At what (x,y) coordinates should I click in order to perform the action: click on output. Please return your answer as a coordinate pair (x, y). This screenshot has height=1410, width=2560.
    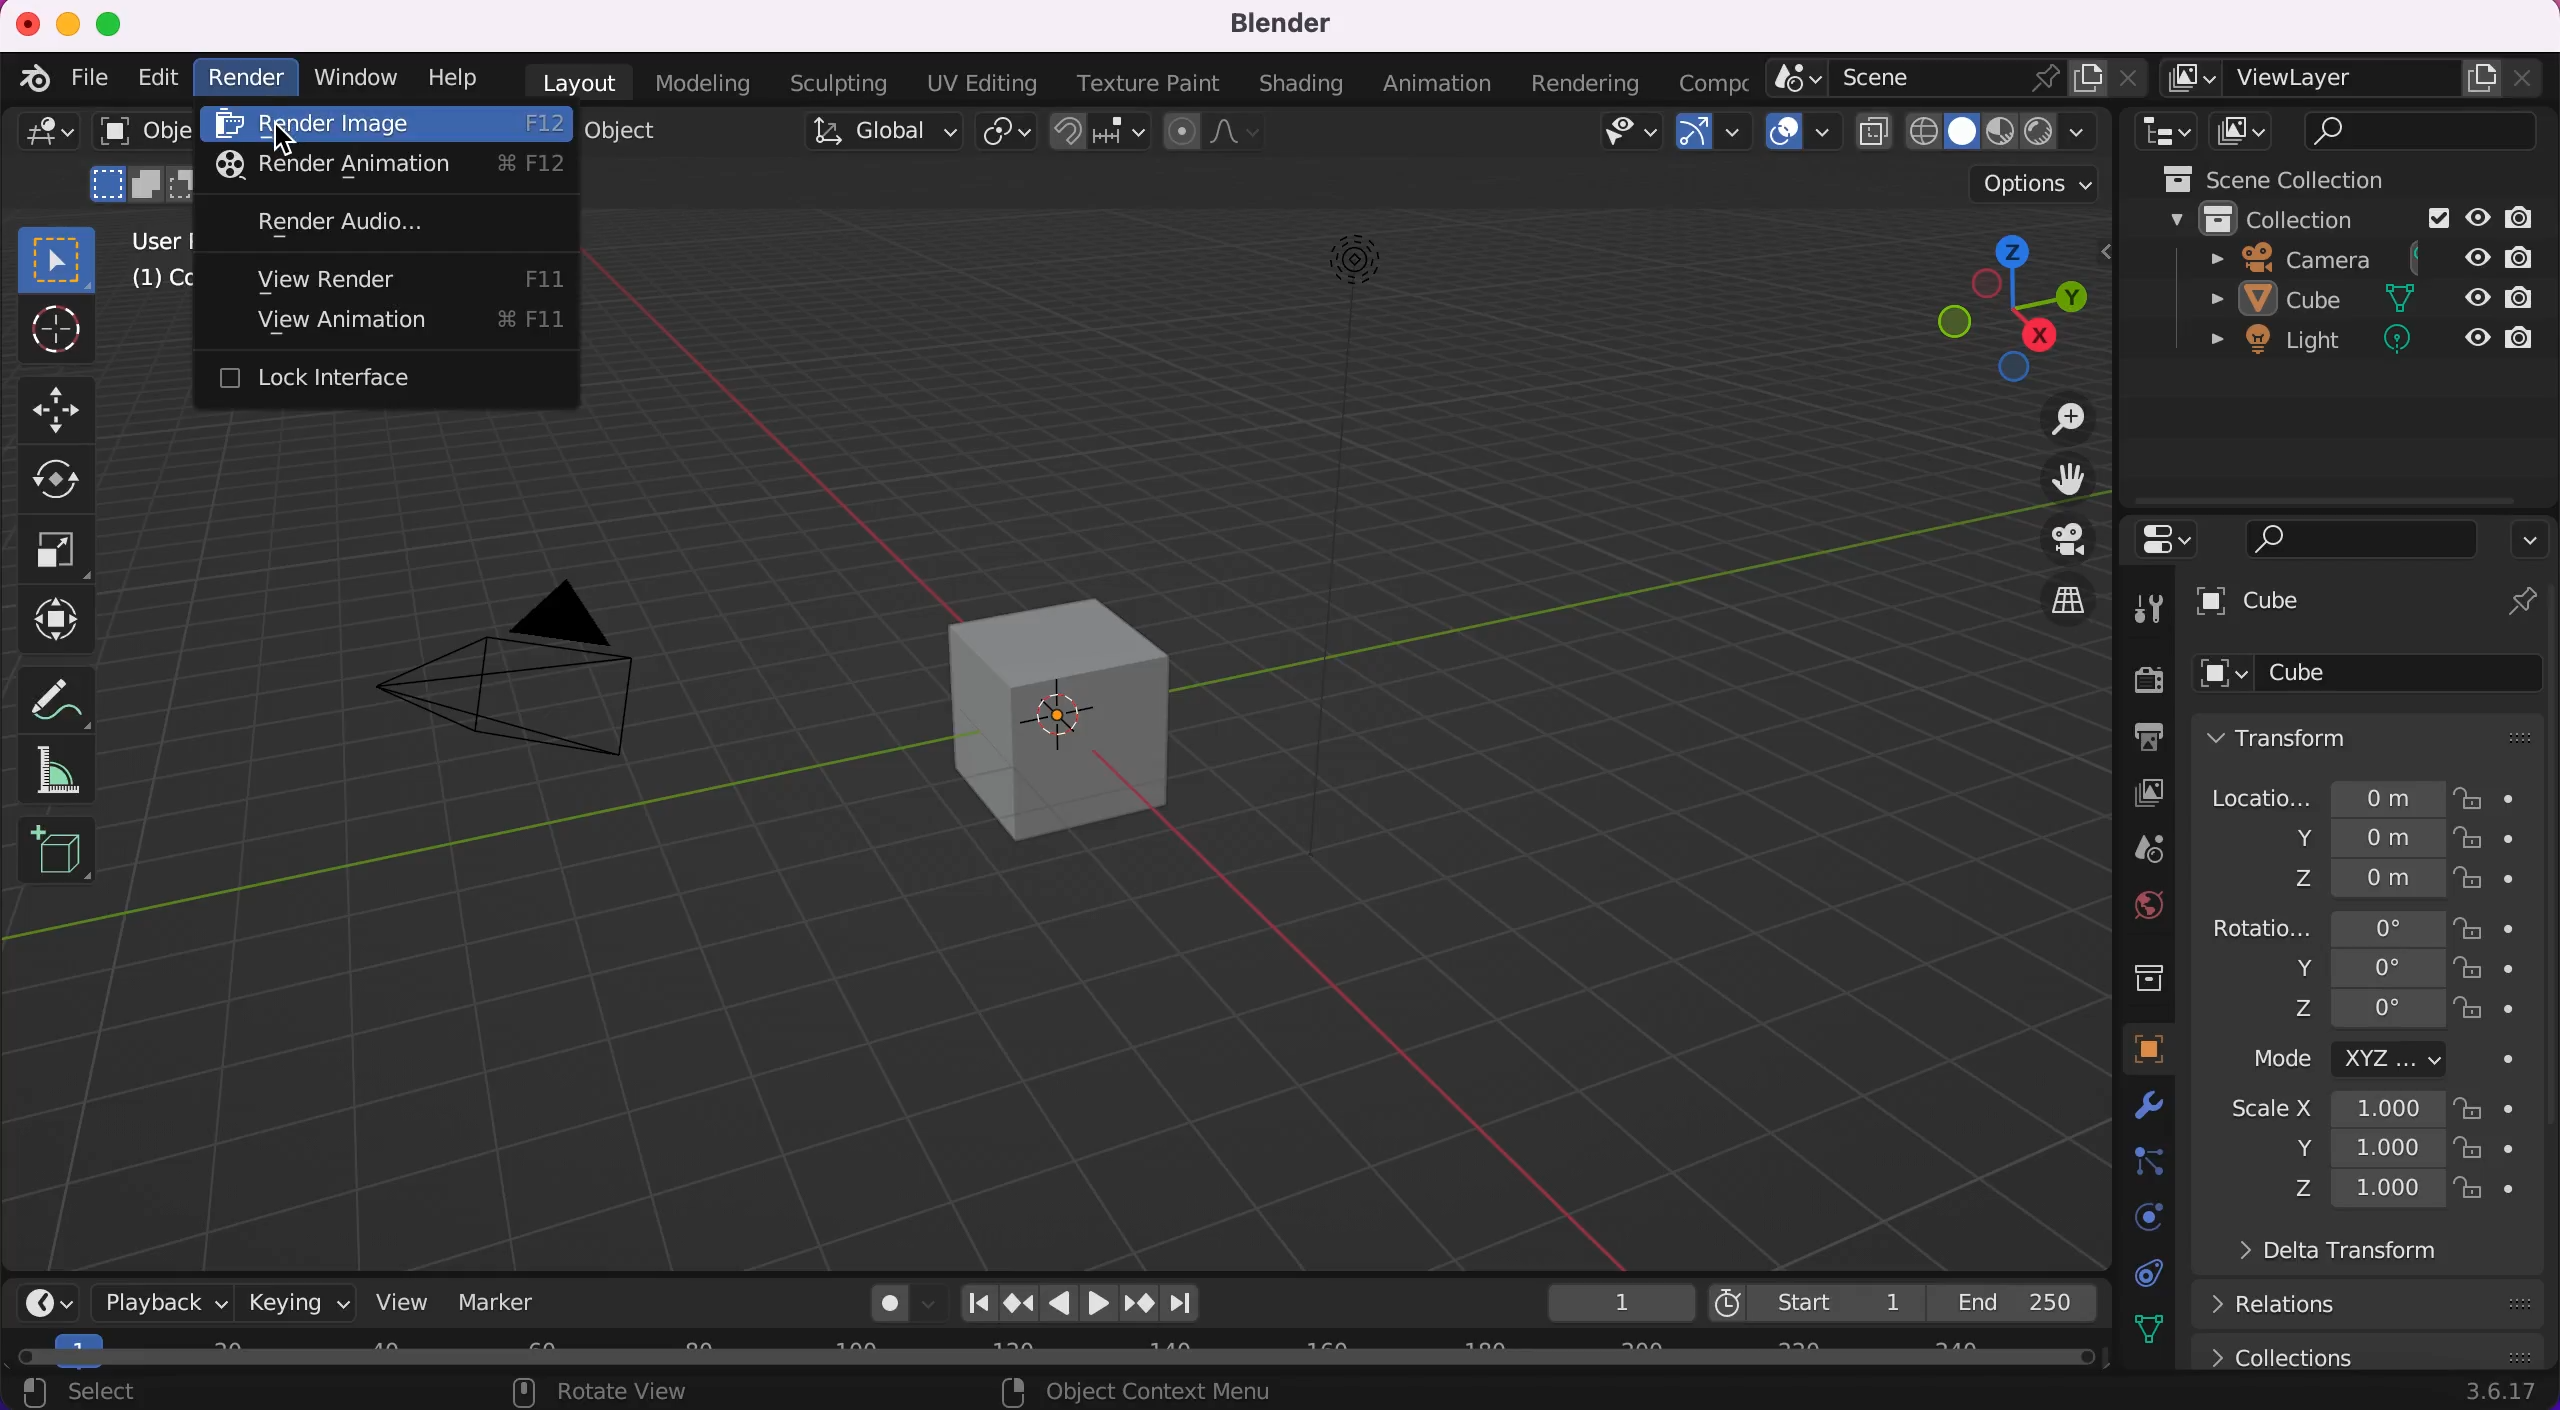
    Looking at the image, I should click on (2132, 737).